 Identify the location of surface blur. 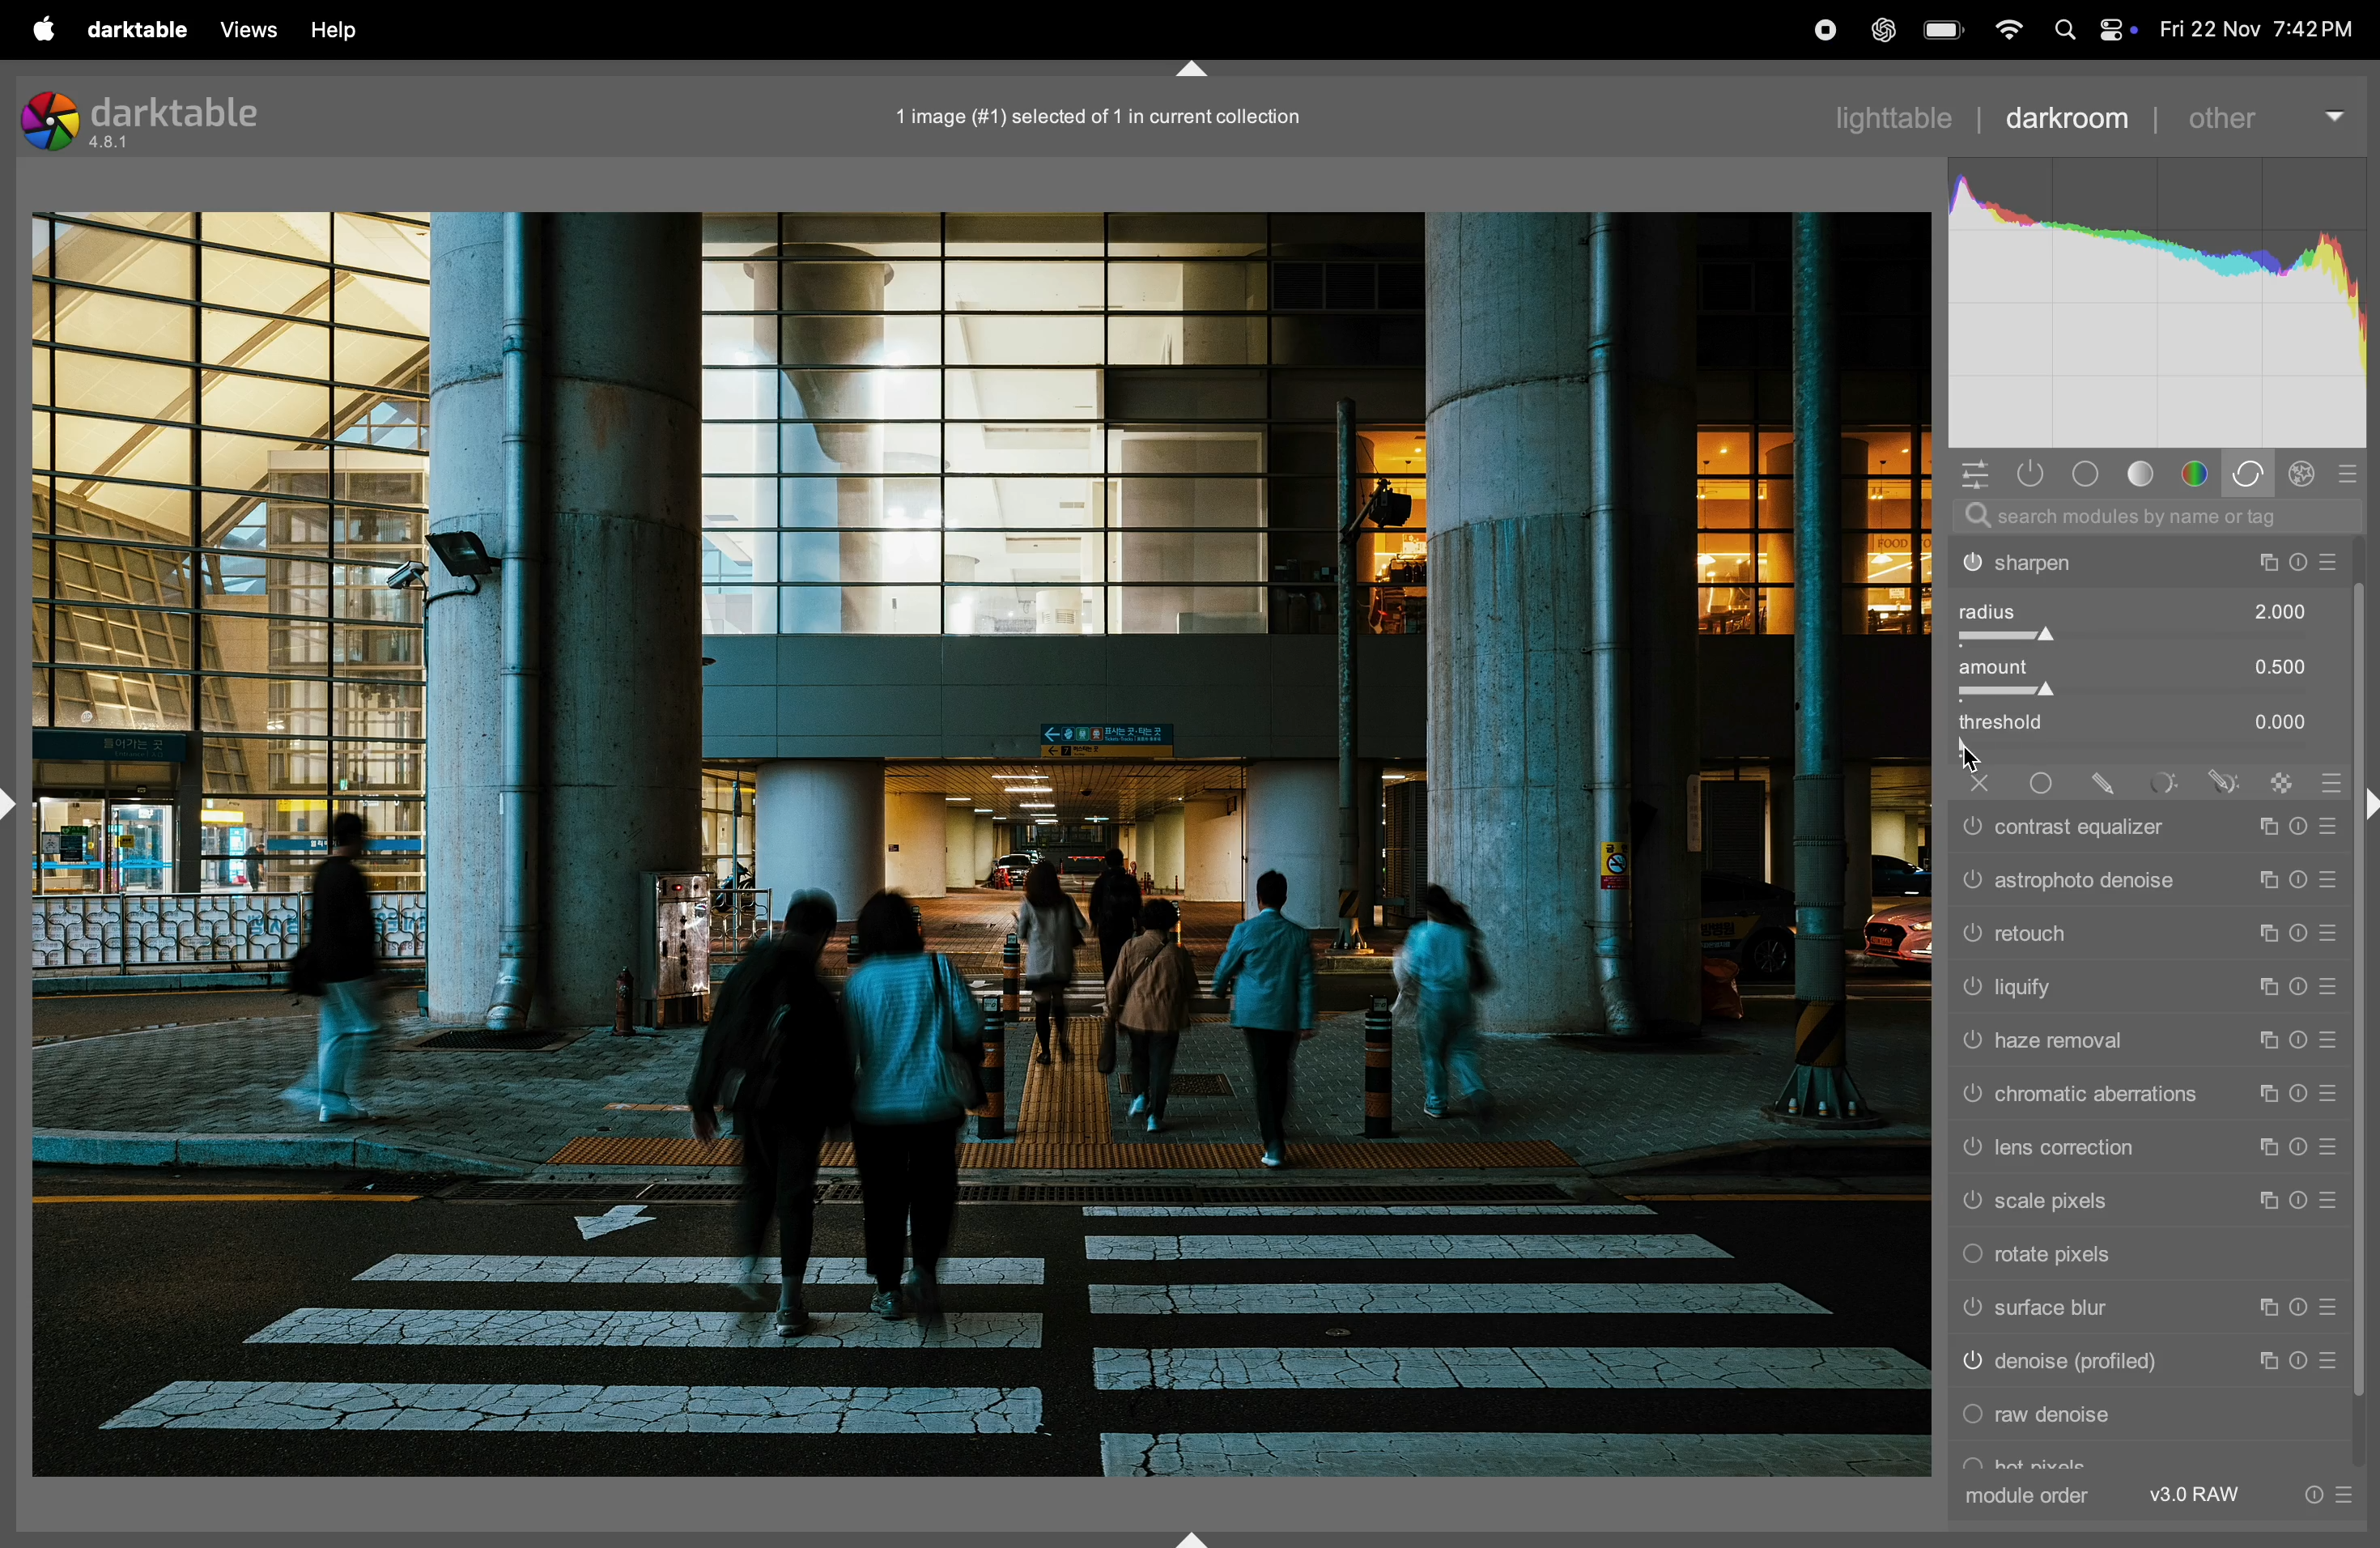
(2138, 1312).